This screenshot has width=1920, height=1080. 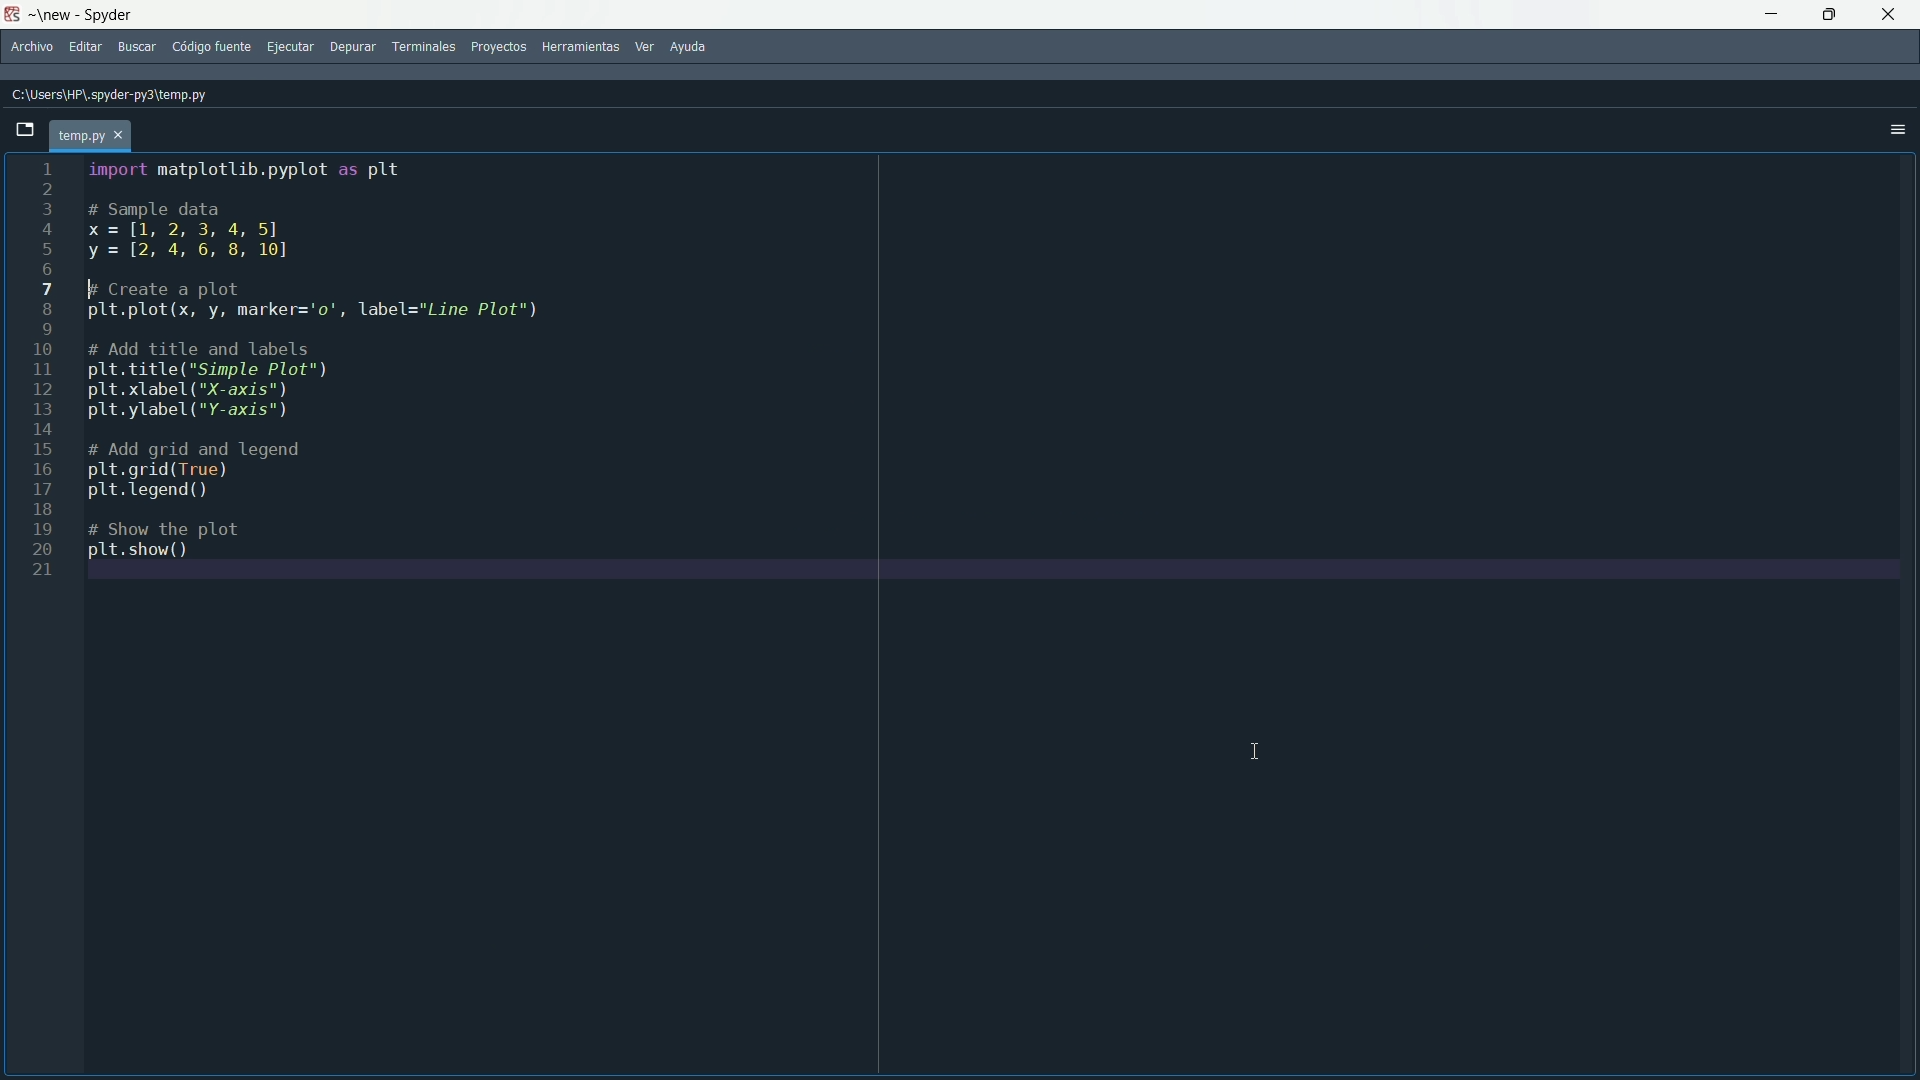 I want to click on C:\Users\HP\.spyder-py3\temp.py, so click(x=106, y=95).